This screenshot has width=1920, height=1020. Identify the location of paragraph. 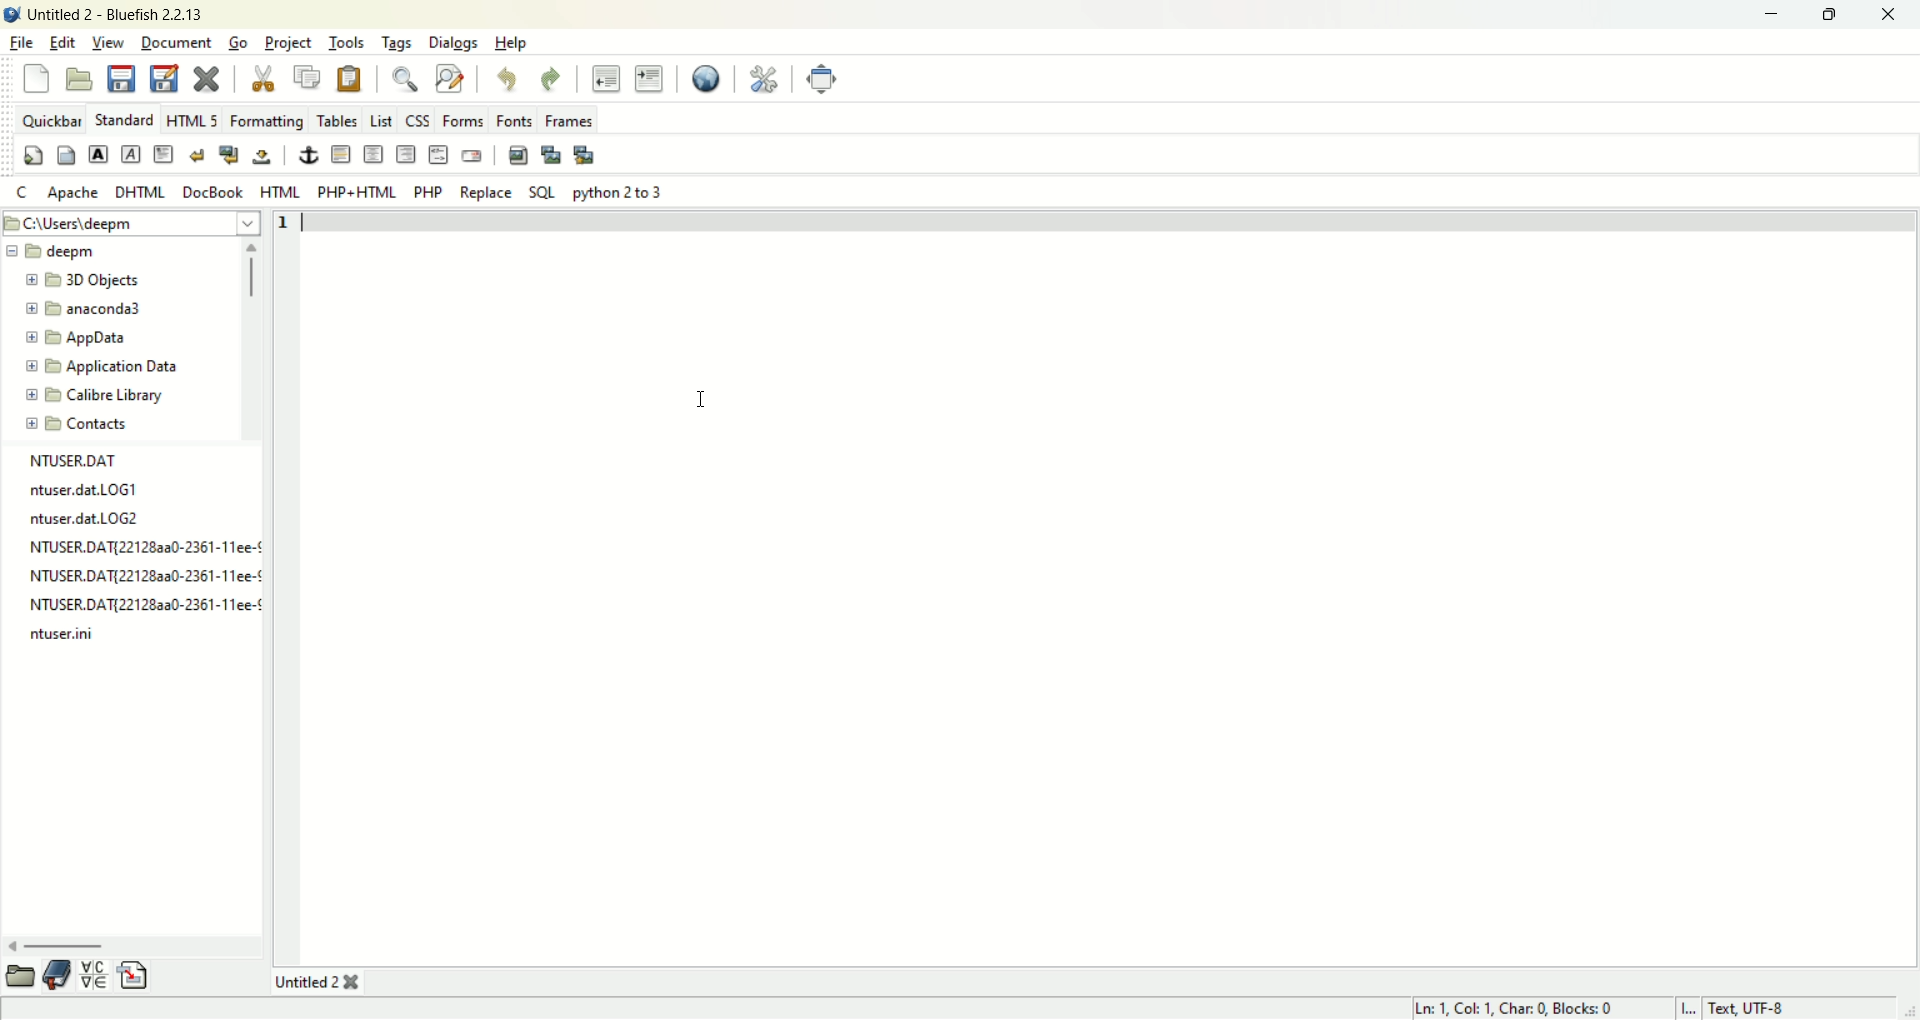
(165, 153).